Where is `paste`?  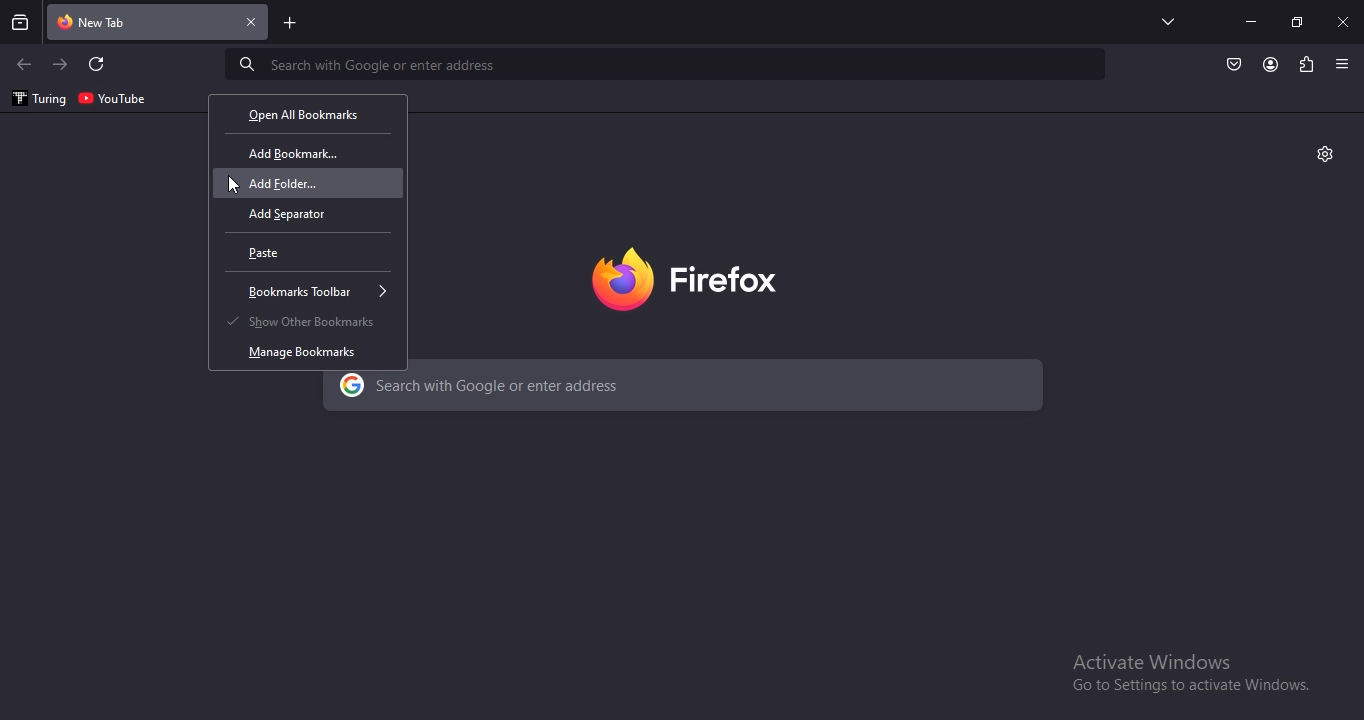 paste is located at coordinates (274, 253).